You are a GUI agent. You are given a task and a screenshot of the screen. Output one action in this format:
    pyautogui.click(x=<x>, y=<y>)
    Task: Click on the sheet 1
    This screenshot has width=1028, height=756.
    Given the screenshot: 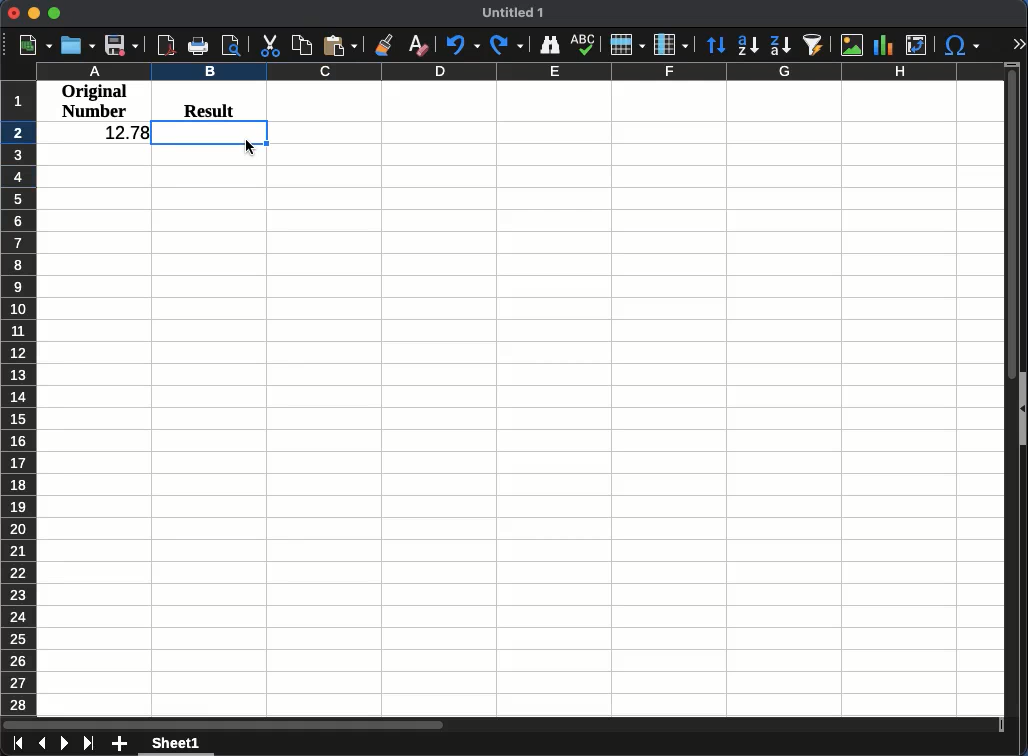 What is the action you would take?
    pyautogui.click(x=180, y=746)
    